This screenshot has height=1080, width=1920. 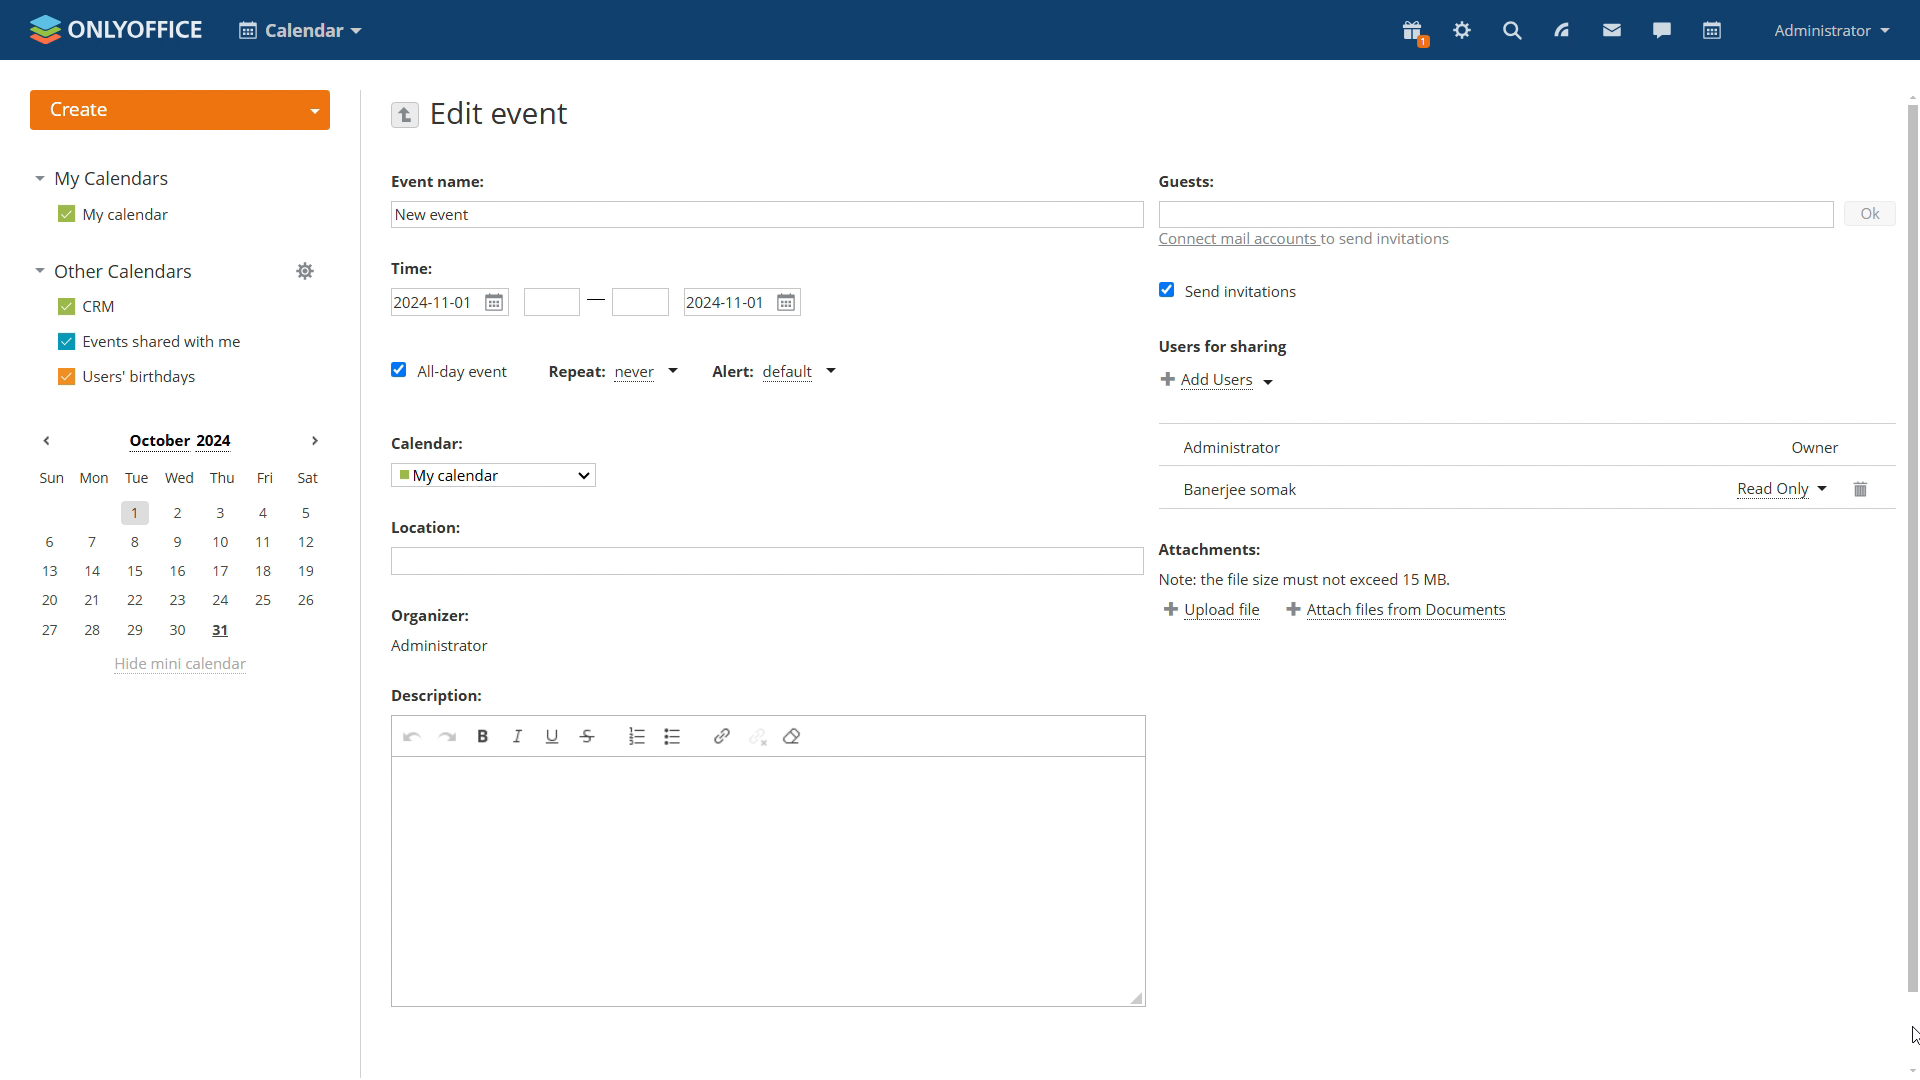 I want to click on guests, so click(x=1497, y=216).